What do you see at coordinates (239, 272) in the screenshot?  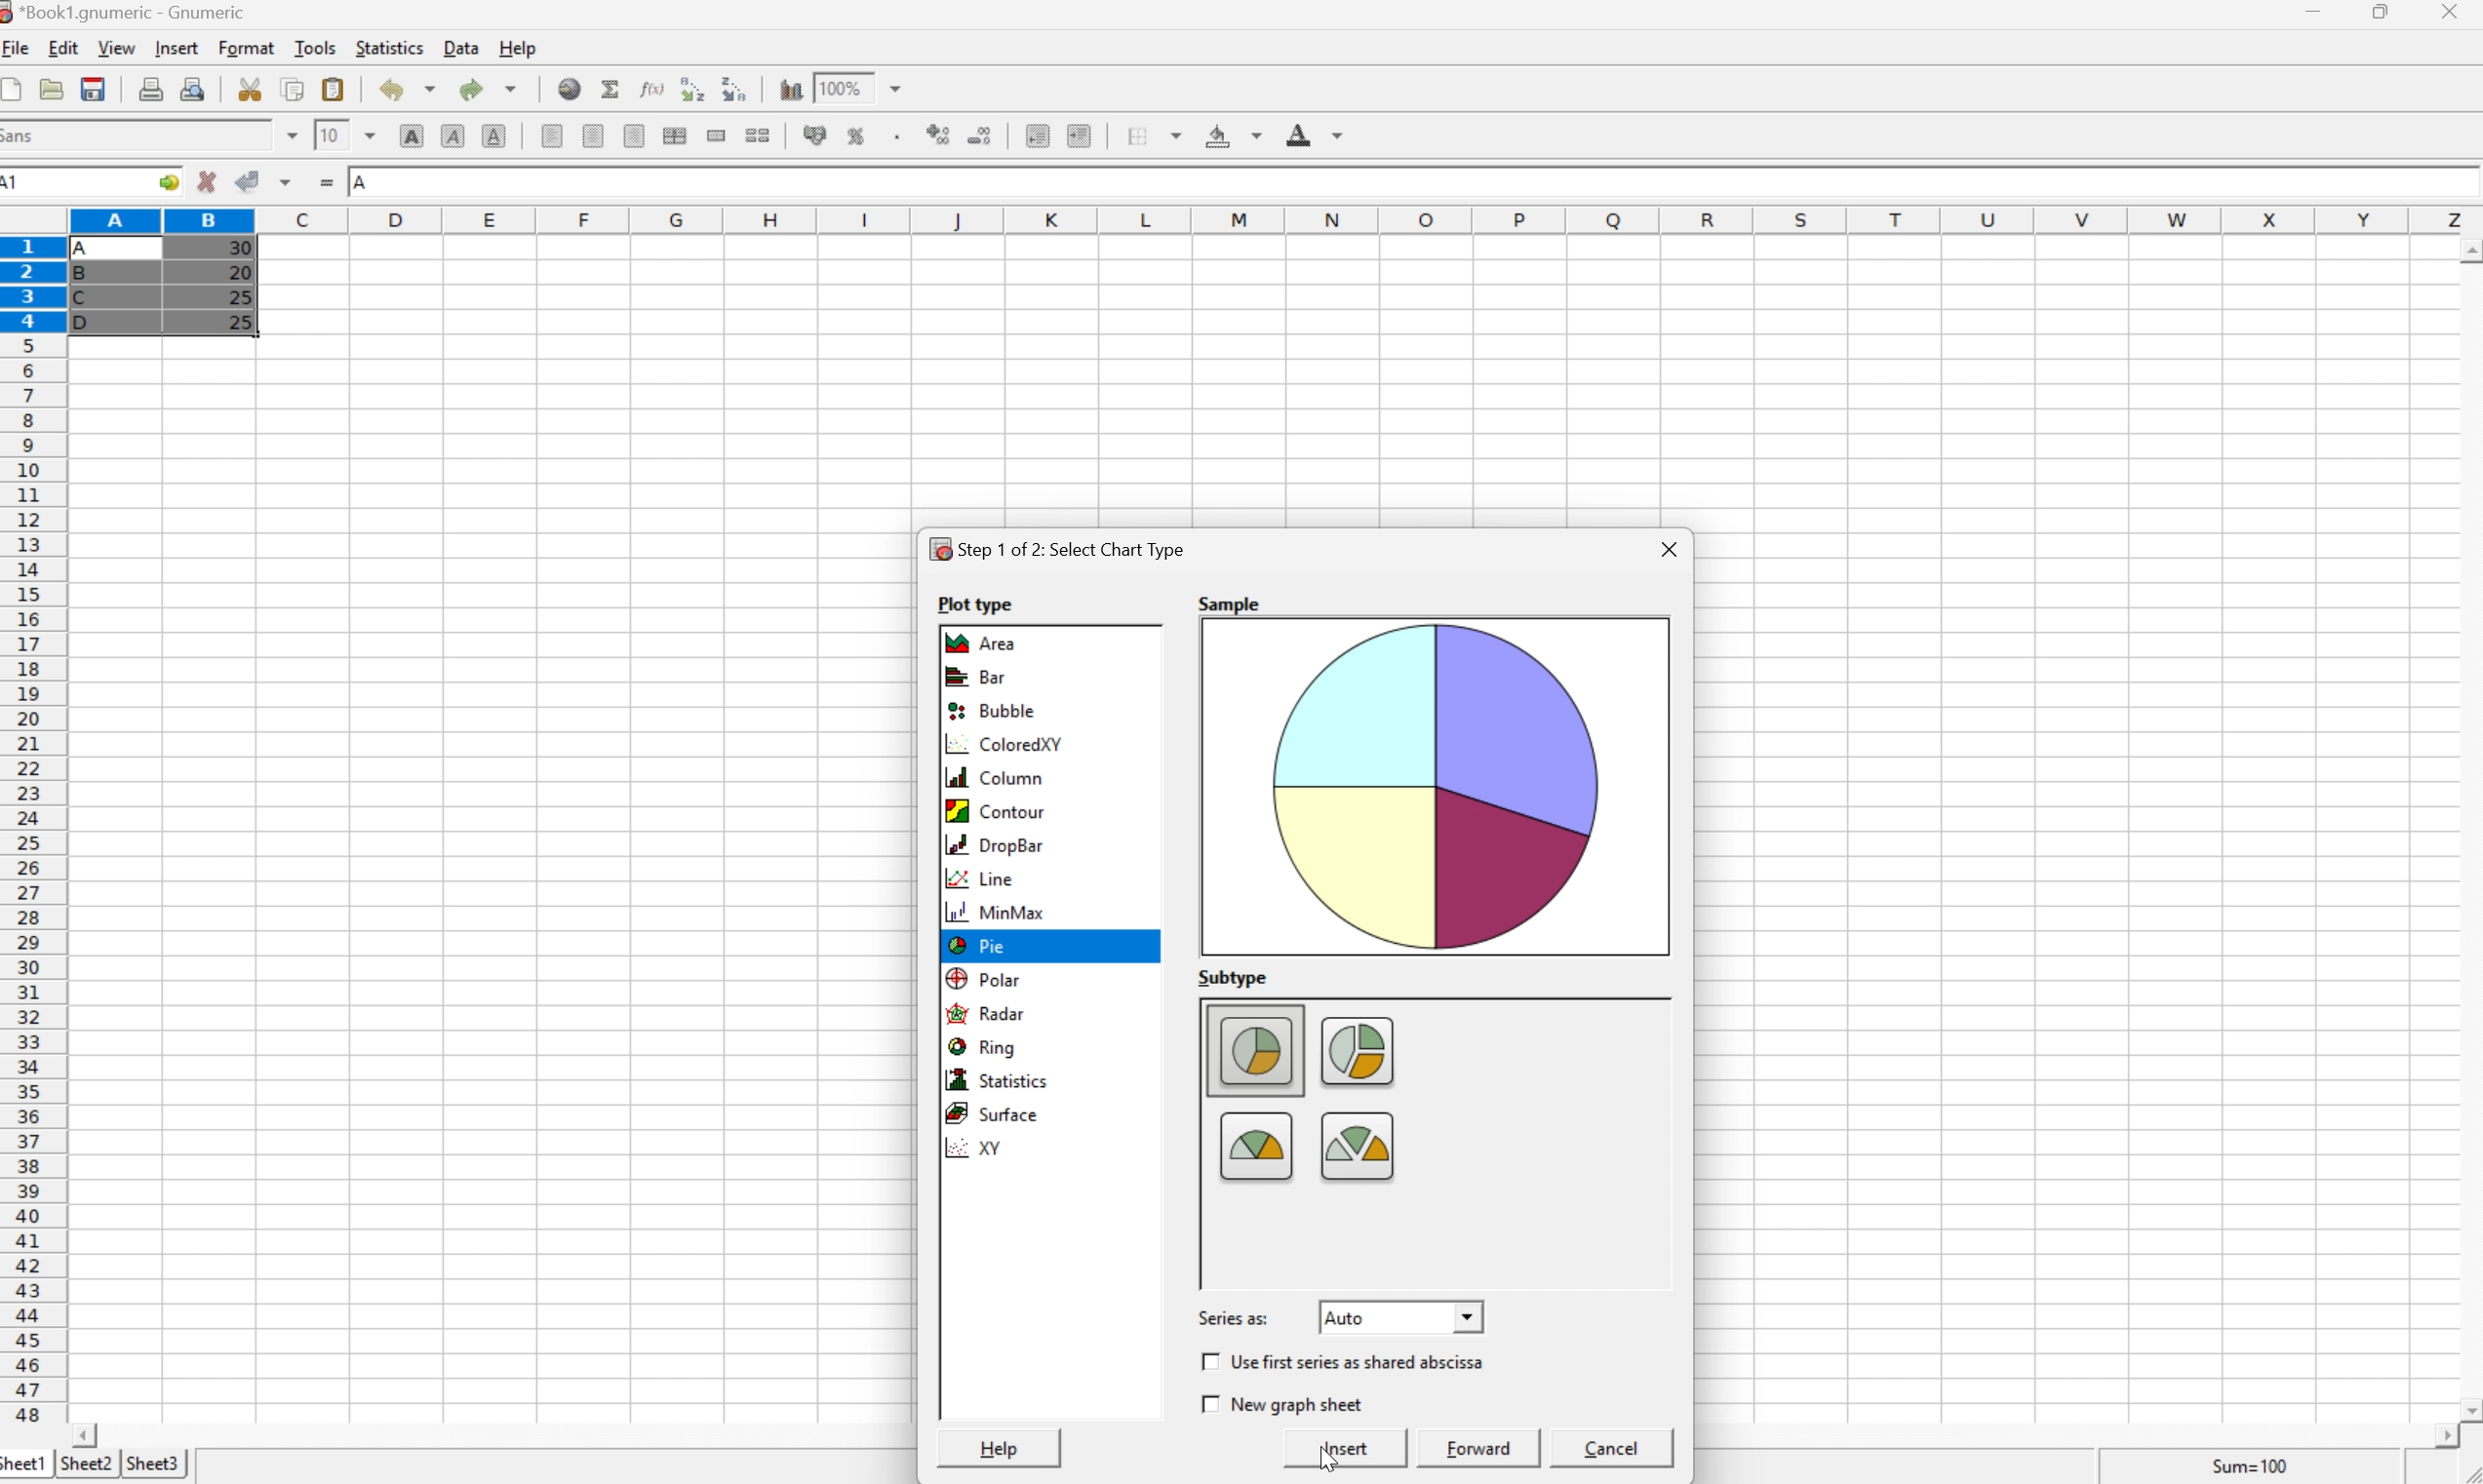 I see `20` at bounding box center [239, 272].